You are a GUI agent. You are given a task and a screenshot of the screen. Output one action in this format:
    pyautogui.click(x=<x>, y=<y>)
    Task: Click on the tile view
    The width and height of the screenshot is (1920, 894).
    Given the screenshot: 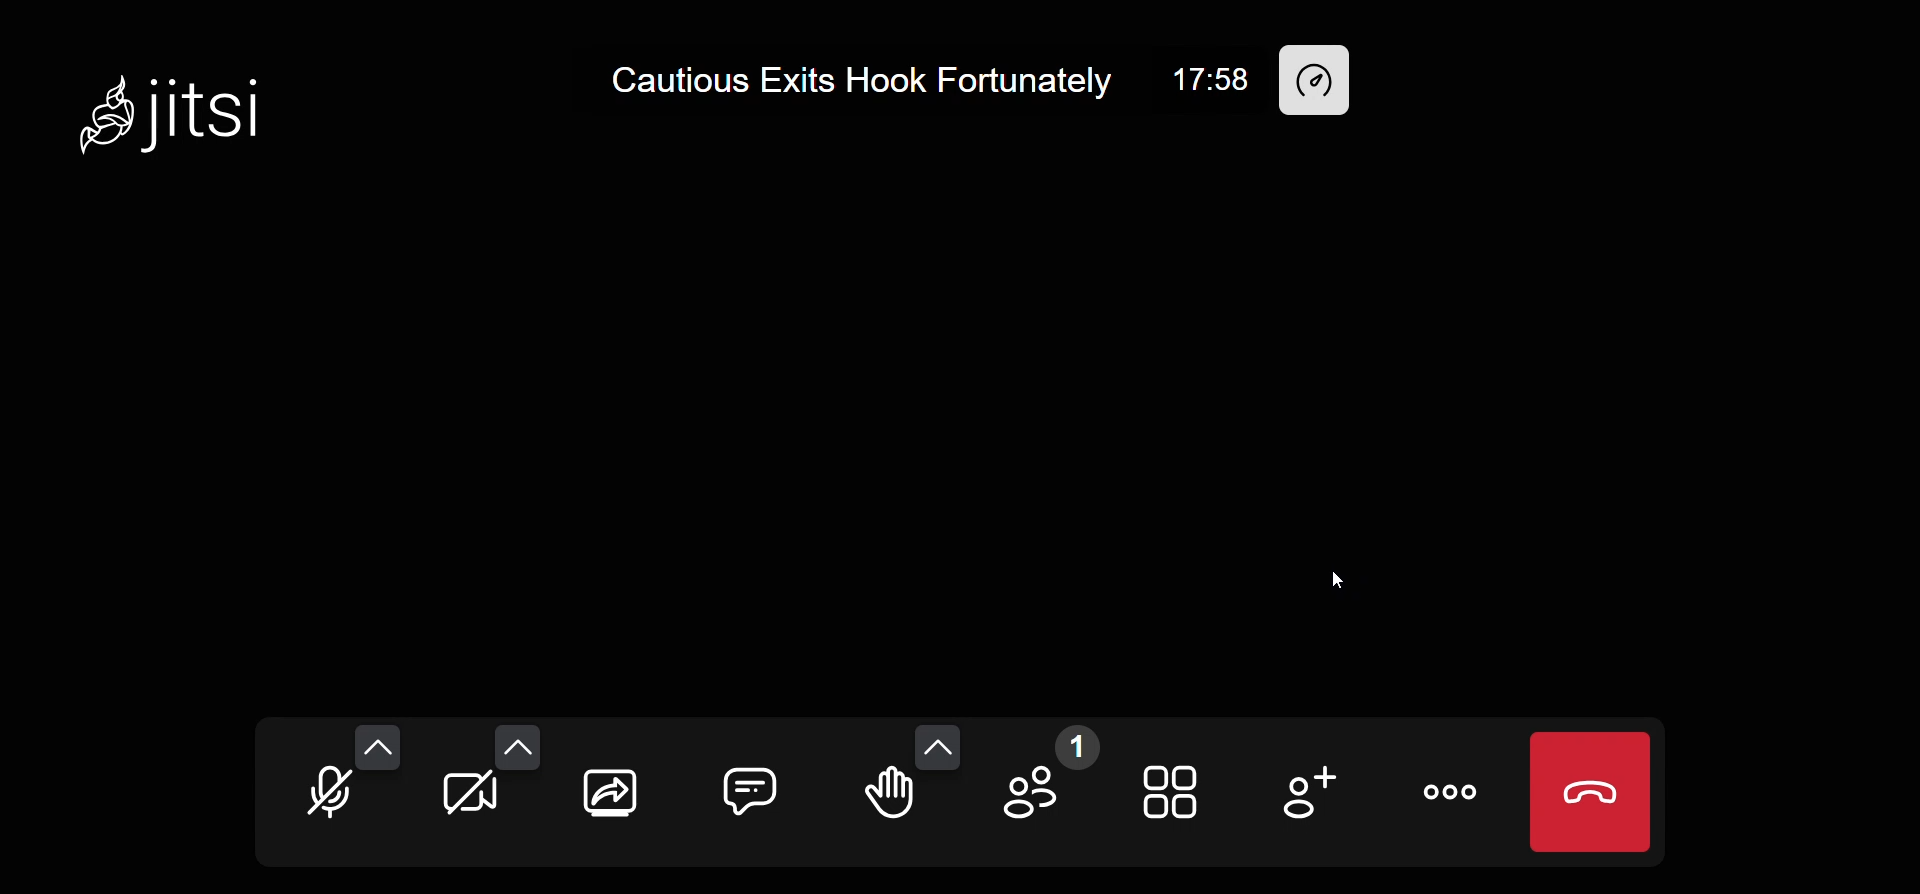 What is the action you would take?
    pyautogui.click(x=1182, y=796)
    